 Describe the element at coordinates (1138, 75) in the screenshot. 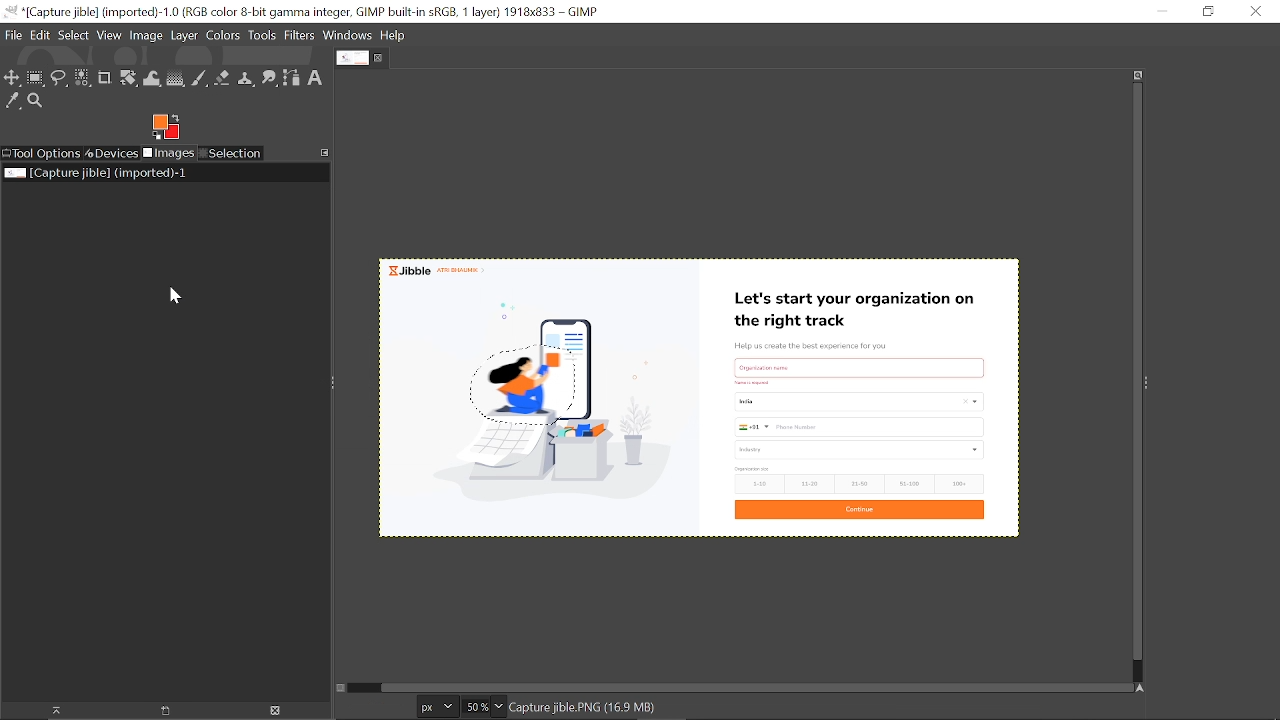

I see `Zoom when widow size changes` at that location.